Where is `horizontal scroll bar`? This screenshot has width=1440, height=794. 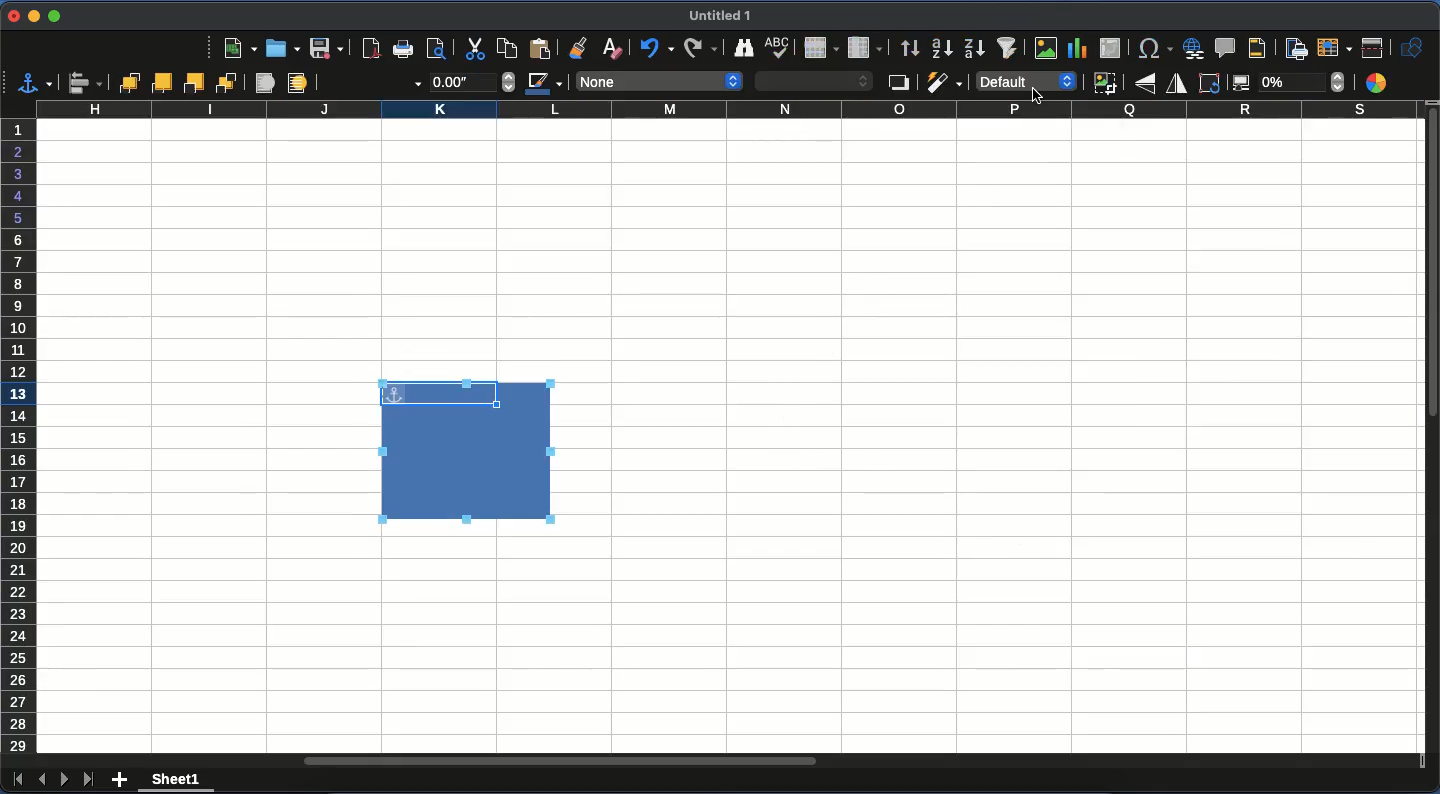
horizontal scroll bar is located at coordinates (558, 758).